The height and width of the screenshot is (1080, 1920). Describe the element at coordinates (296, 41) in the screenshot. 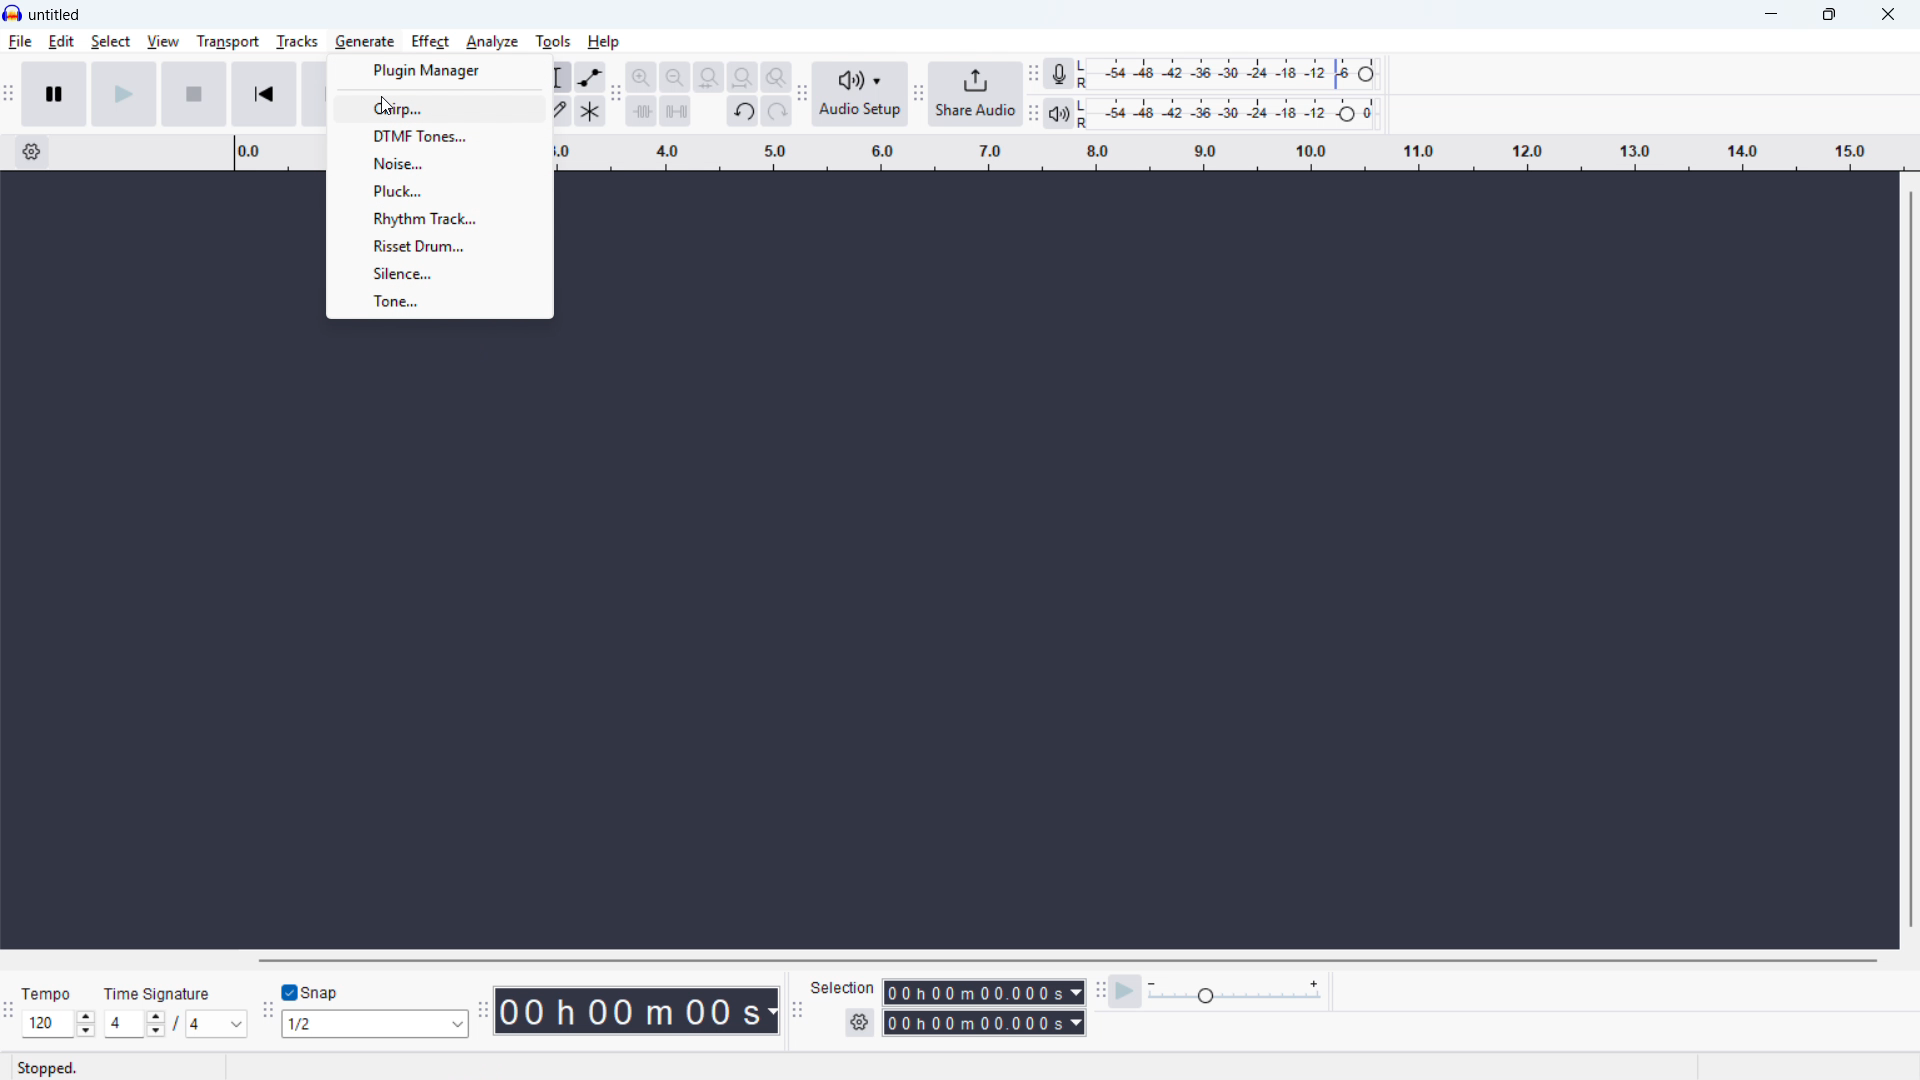

I see `Tracks ` at that location.